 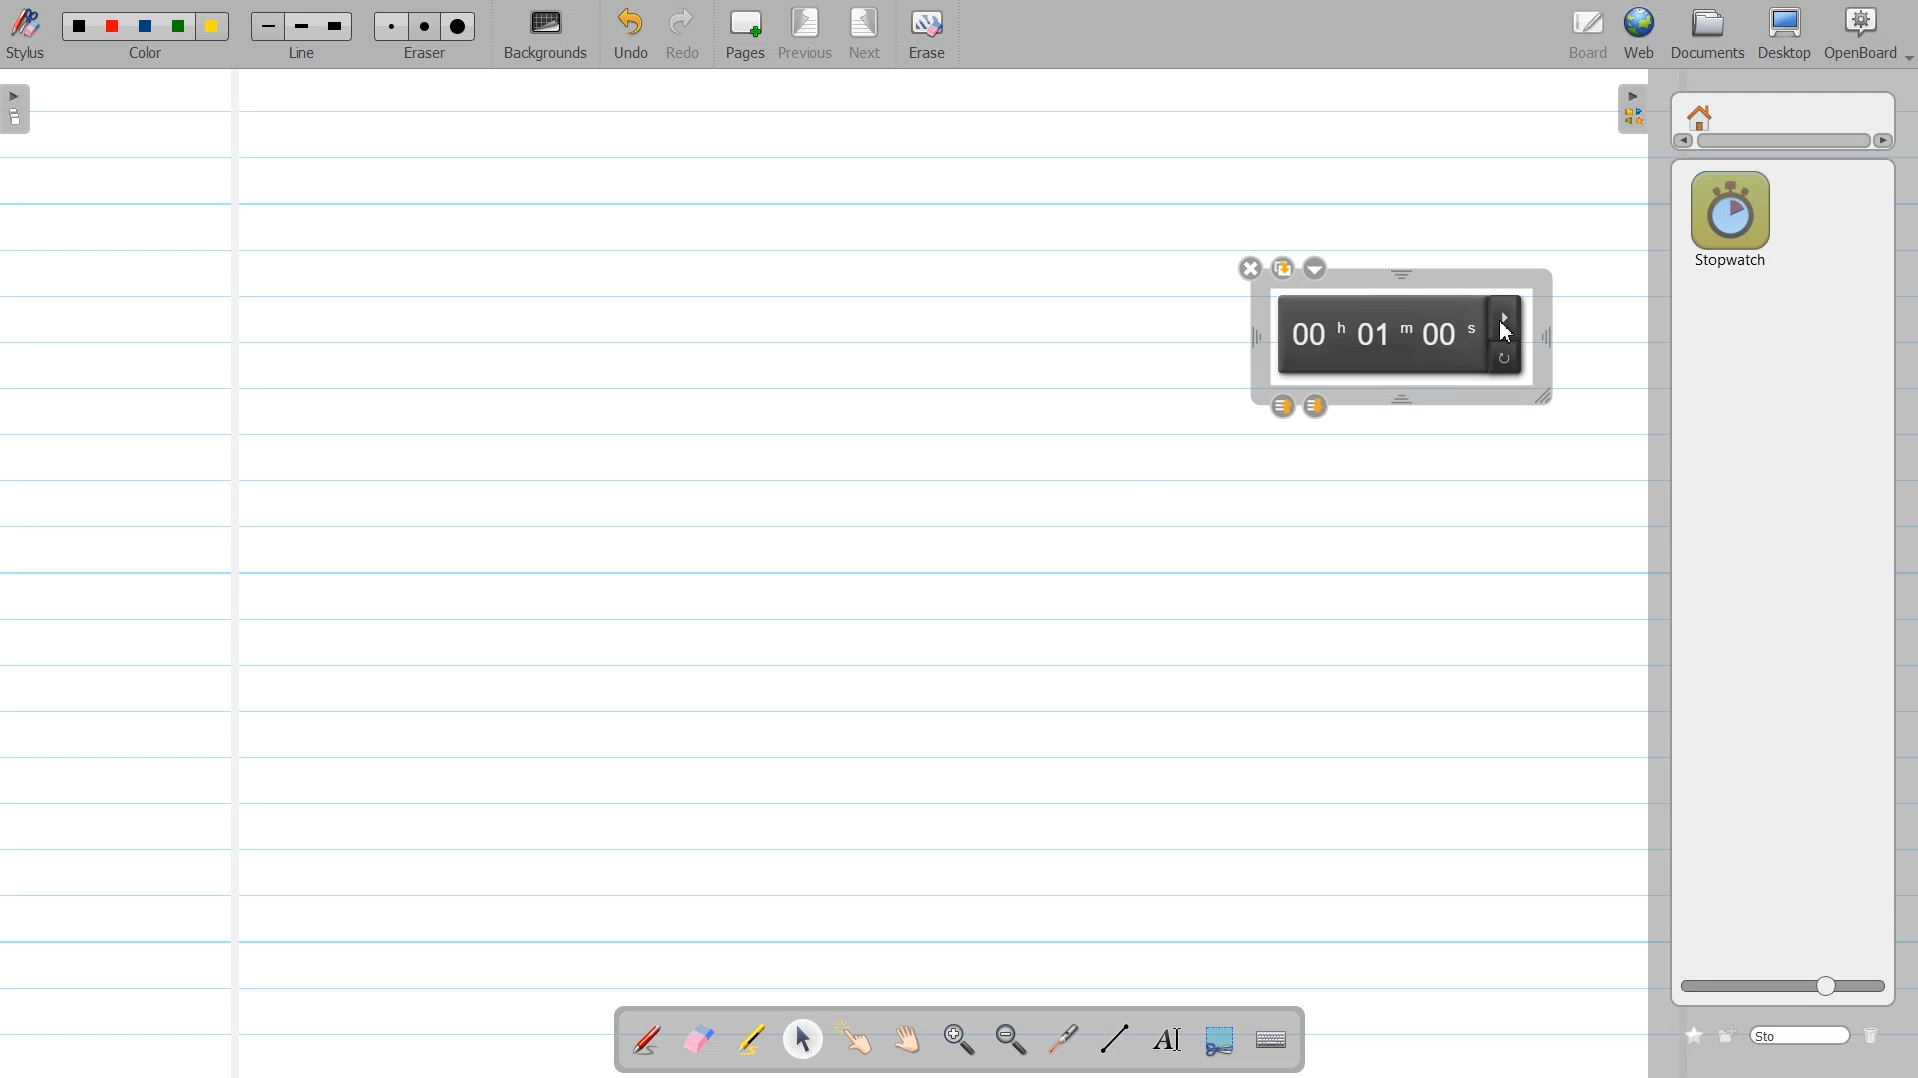 I want to click on Stop watch, so click(x=1730, y=214).